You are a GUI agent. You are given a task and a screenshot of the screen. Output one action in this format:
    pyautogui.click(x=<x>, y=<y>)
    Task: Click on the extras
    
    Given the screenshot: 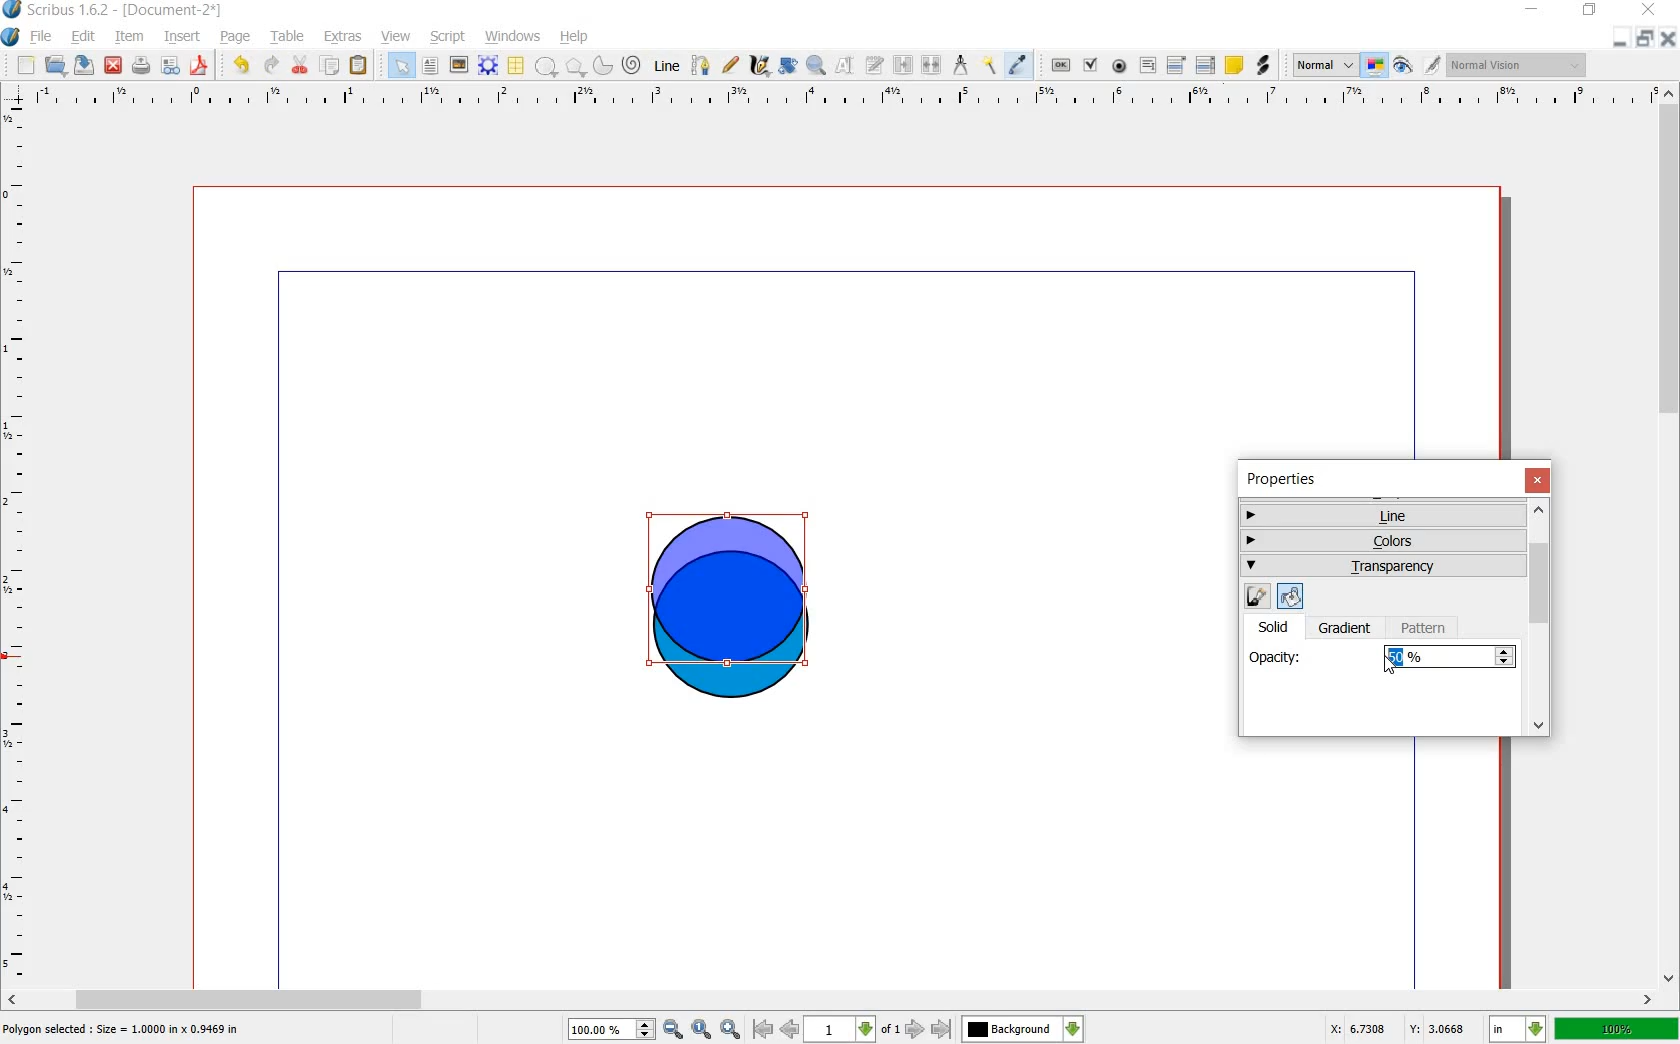 What is the action you would take?
    pyautogui.click(x=343, y=37)
    